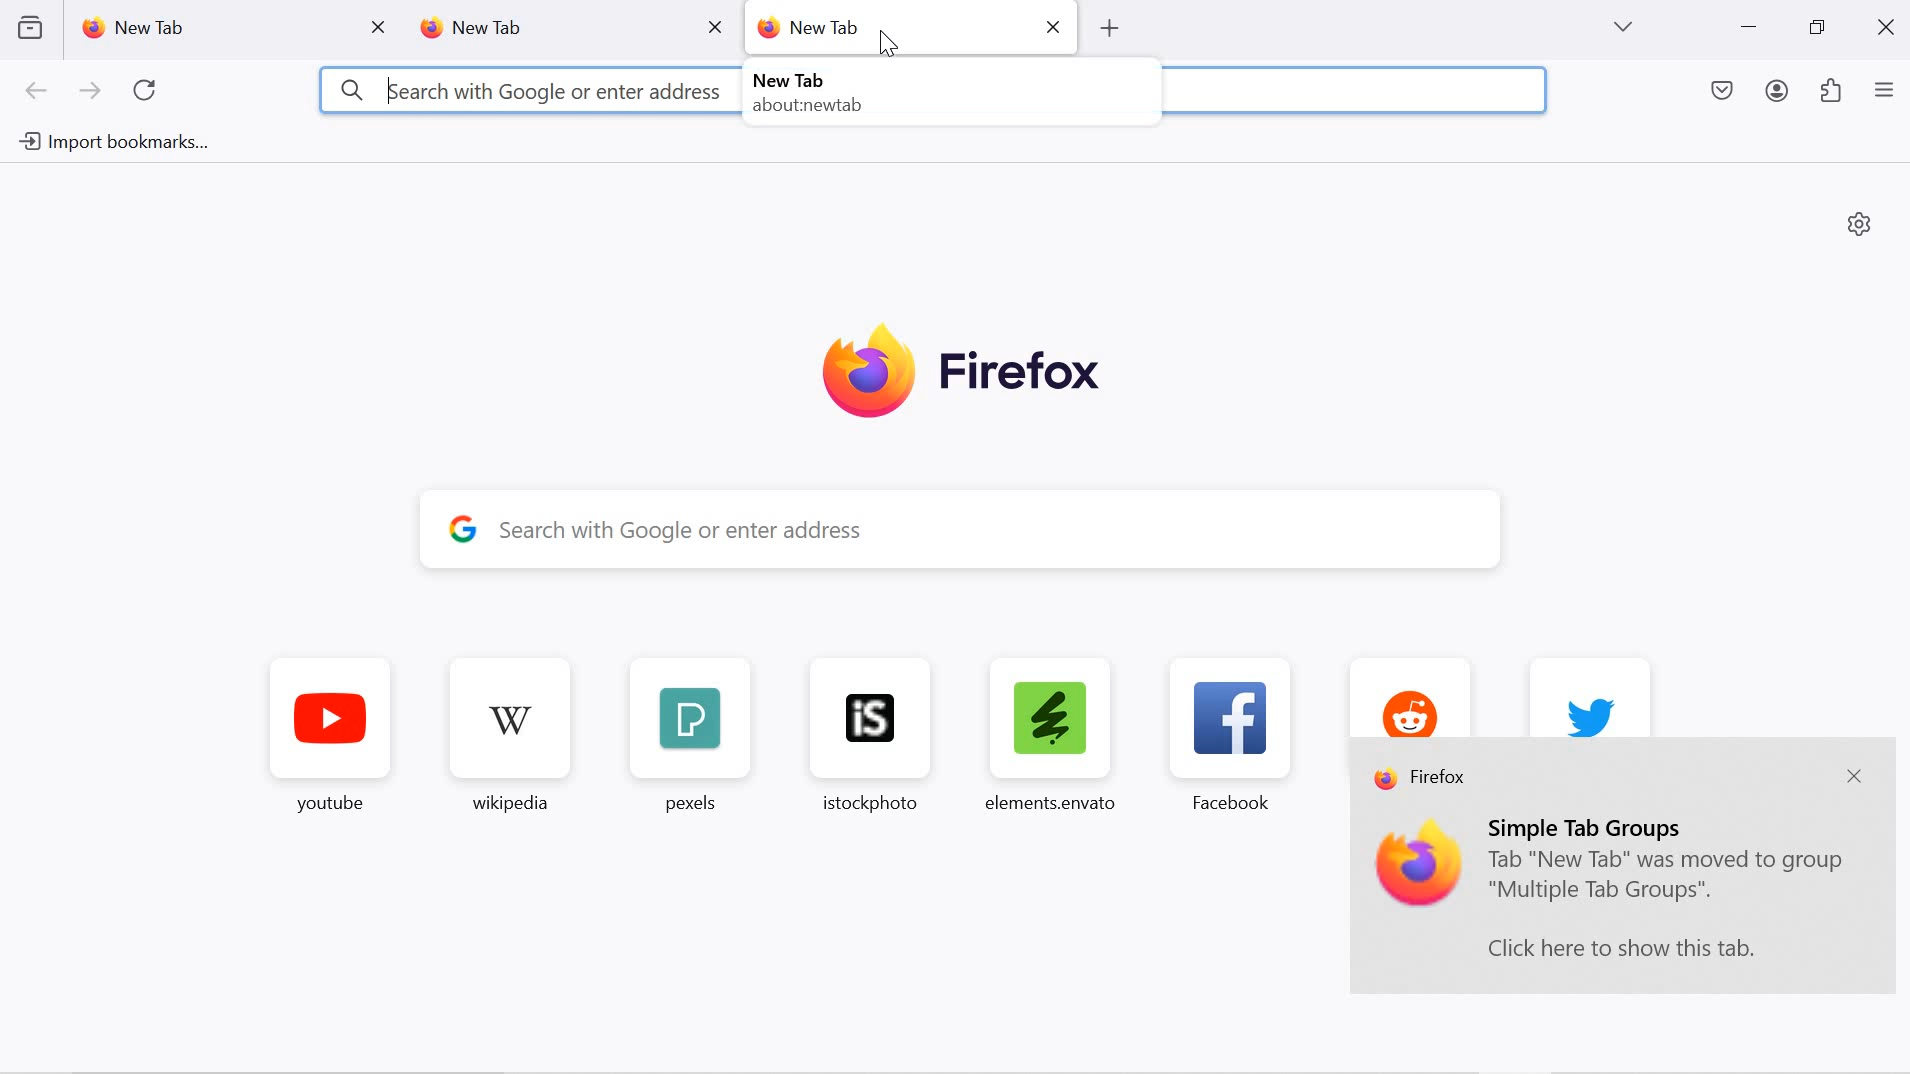 The height and width of the screenshot is (1074, 1910). Describe the element at coordinates (979, 530) in the screenshot. I see `y Search with Google or enter address` at that location.